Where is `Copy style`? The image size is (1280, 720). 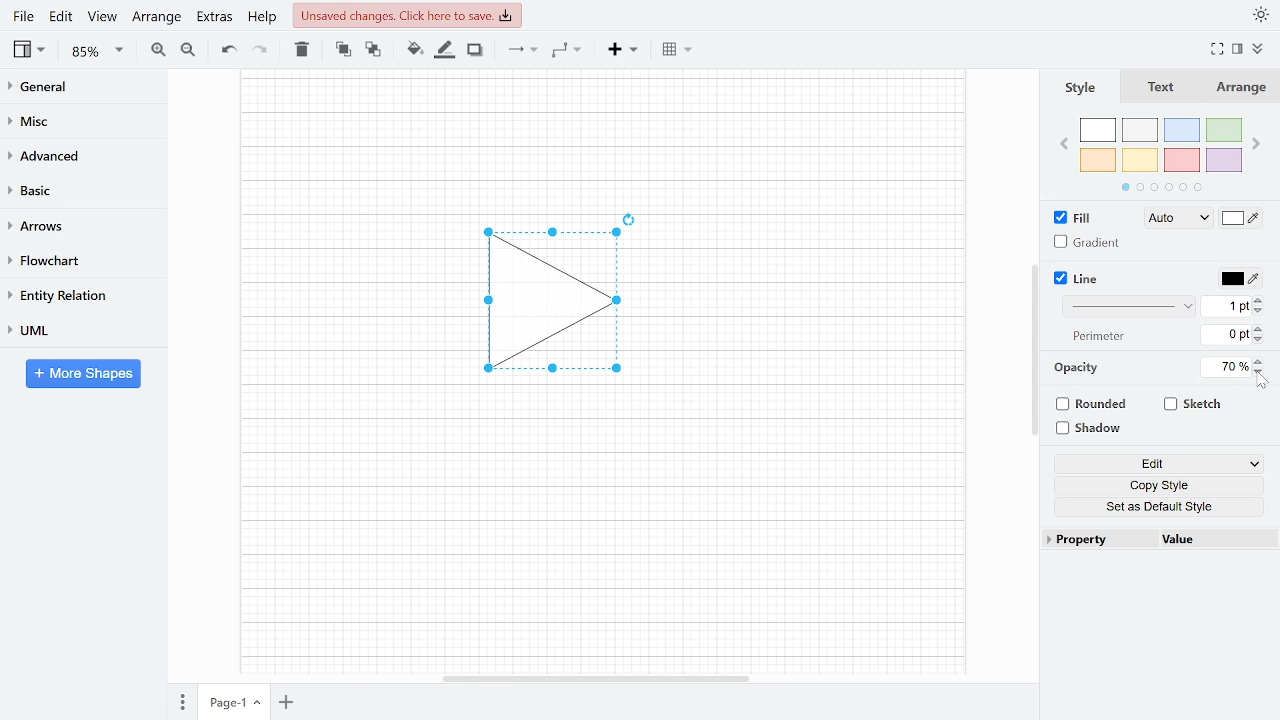 Copy style is located at coordinates (1163, 486).